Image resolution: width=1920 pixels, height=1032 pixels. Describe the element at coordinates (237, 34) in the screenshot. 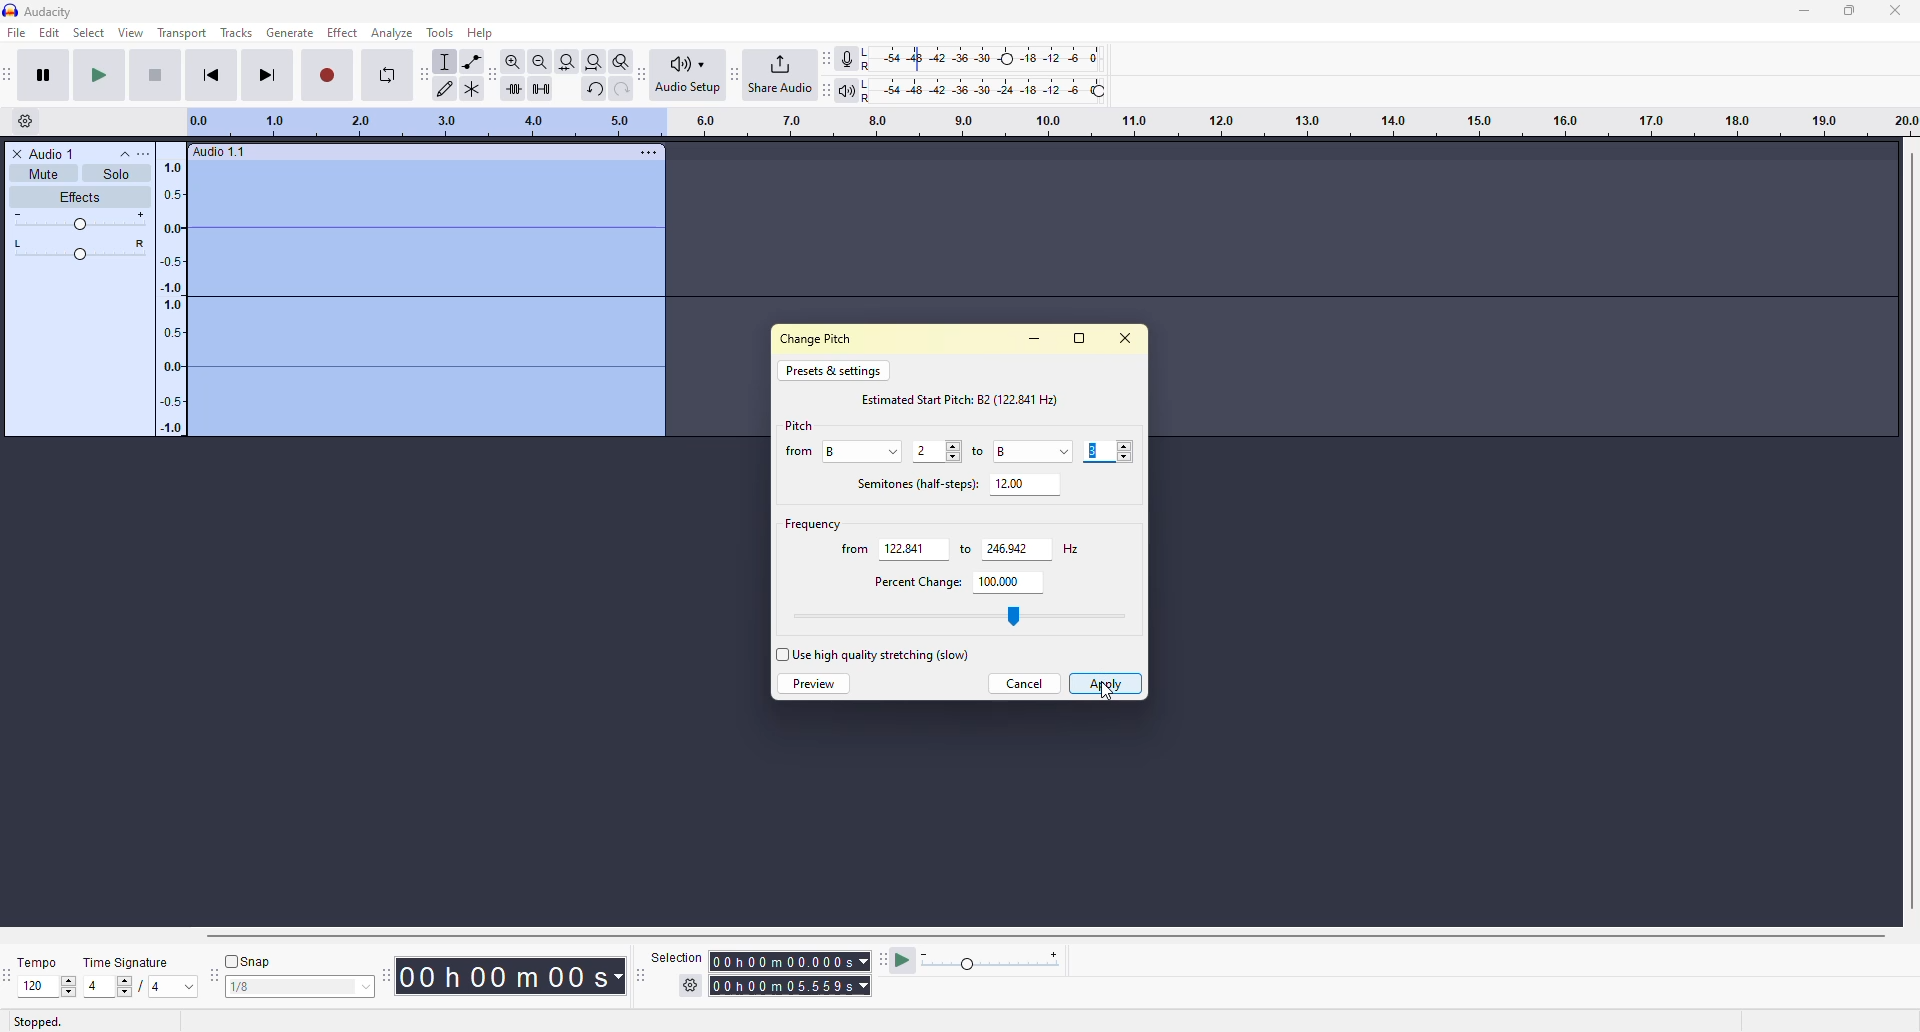

I see `tracks` at that location.